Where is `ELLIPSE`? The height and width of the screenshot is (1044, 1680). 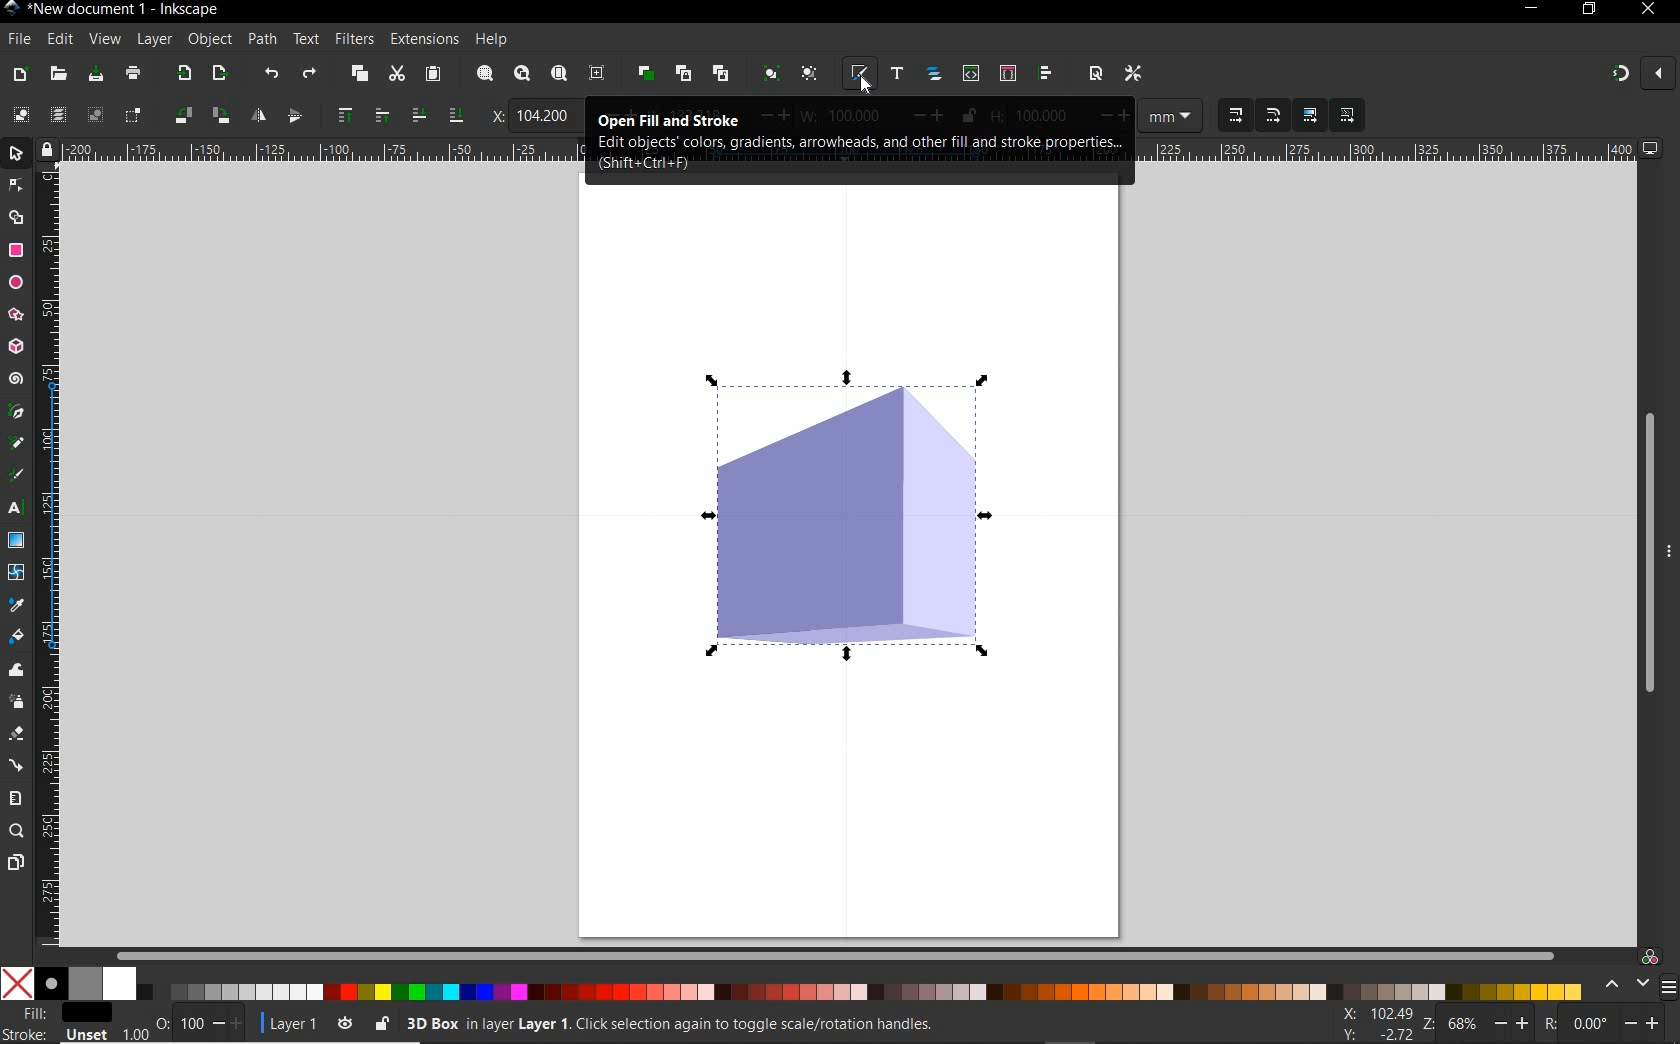
ELLIPSE is located at coordinates (14, 283).